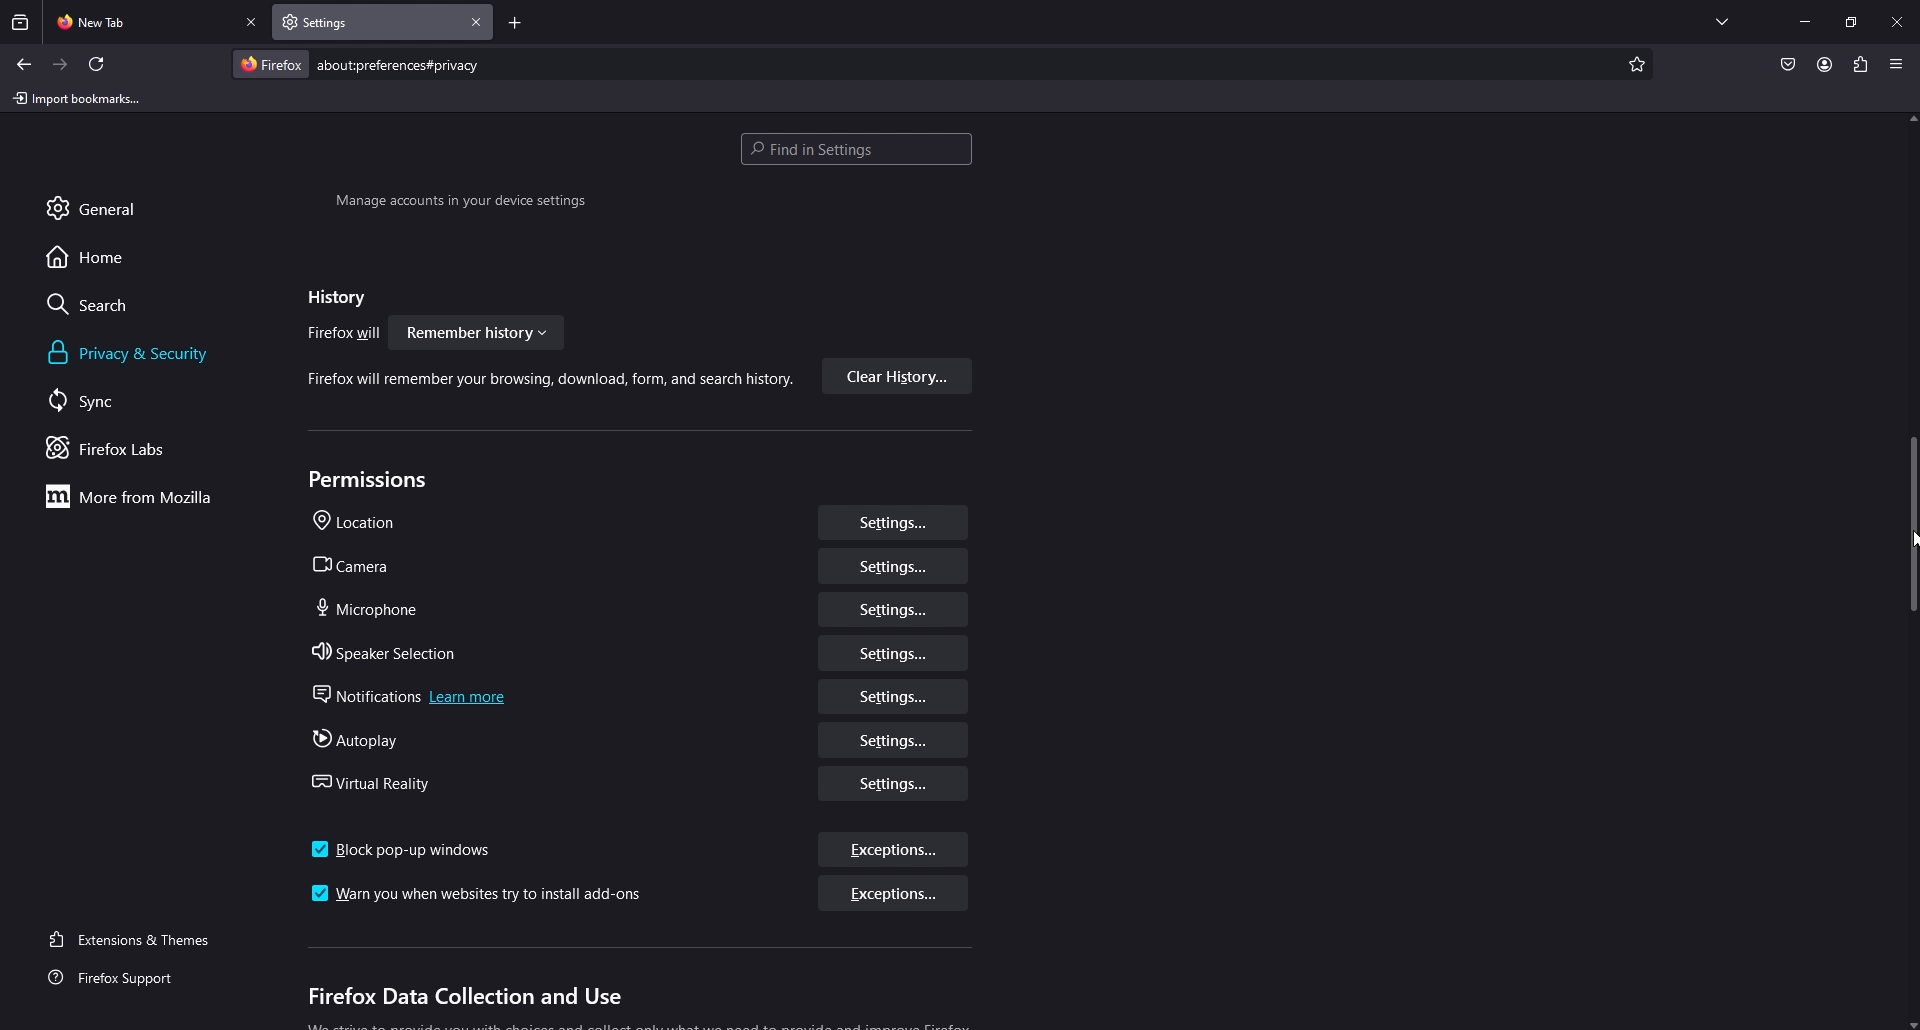 The height and width of the screenshot is (1030, 1920). What do you see at coordinates (81, 97) in the screenshot?
I see `import bookmarks` at bounding box center [81, 97].